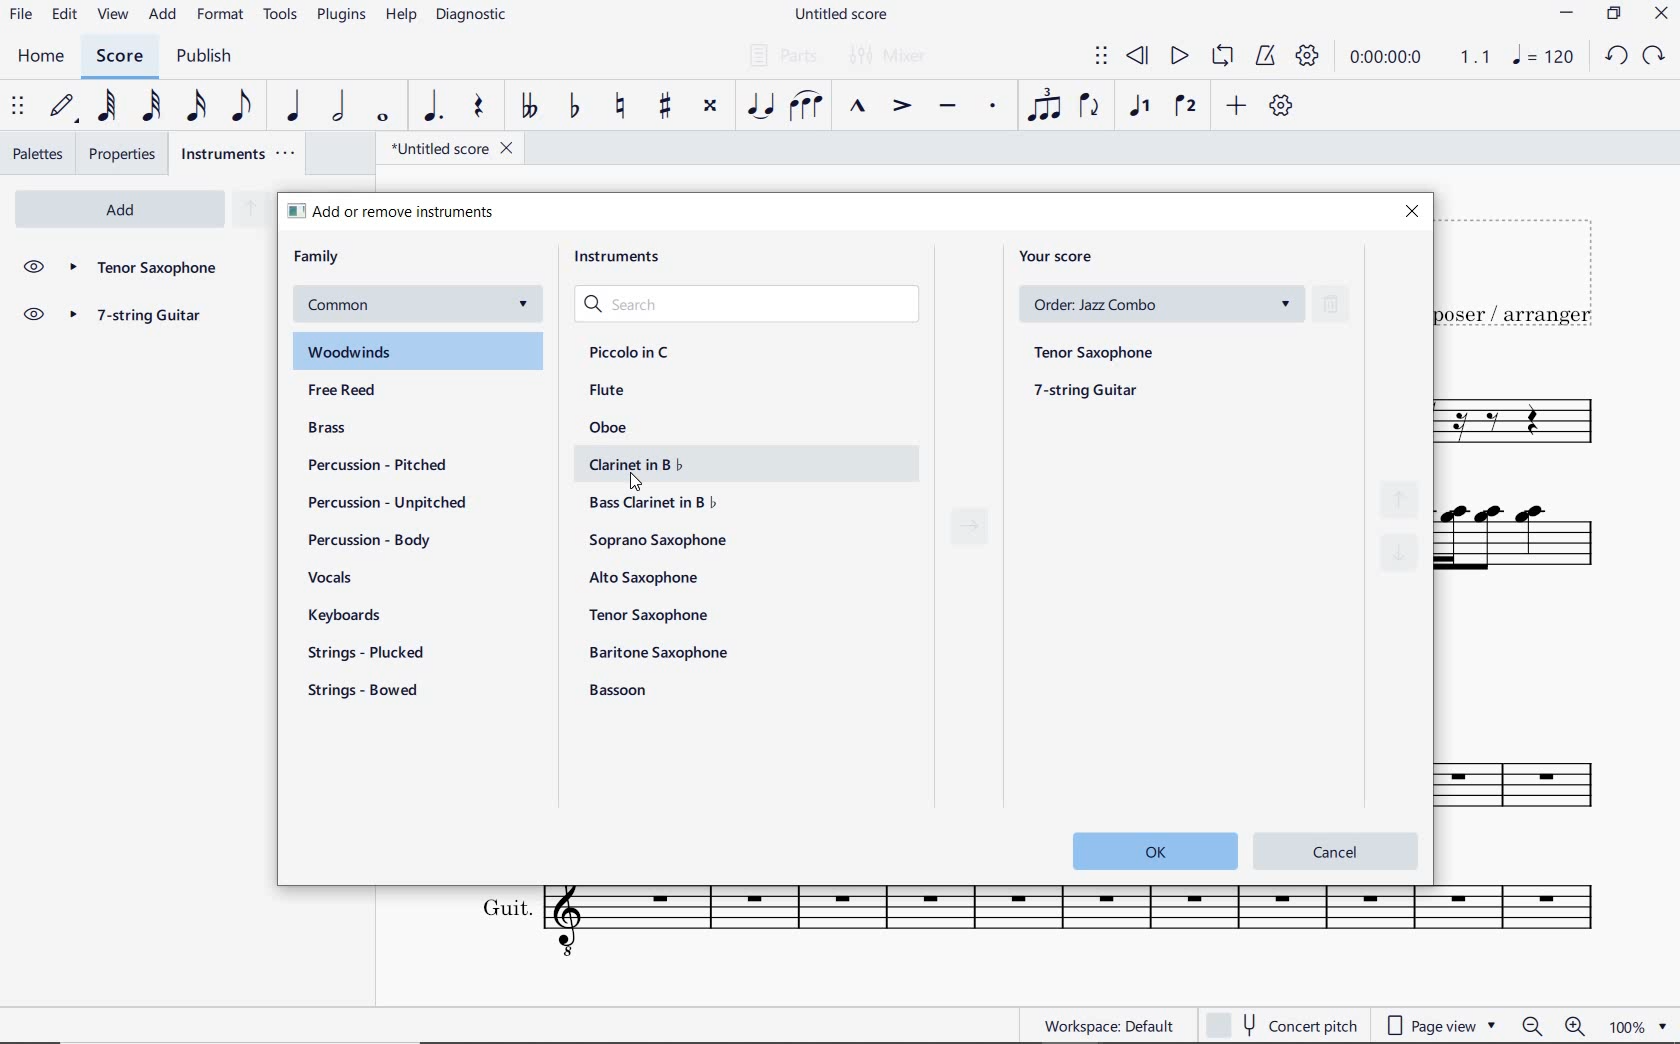 The height and width of the screenshot is (1044, 1680). I want to click on TOGGLE SHARP, so click(667, 108).